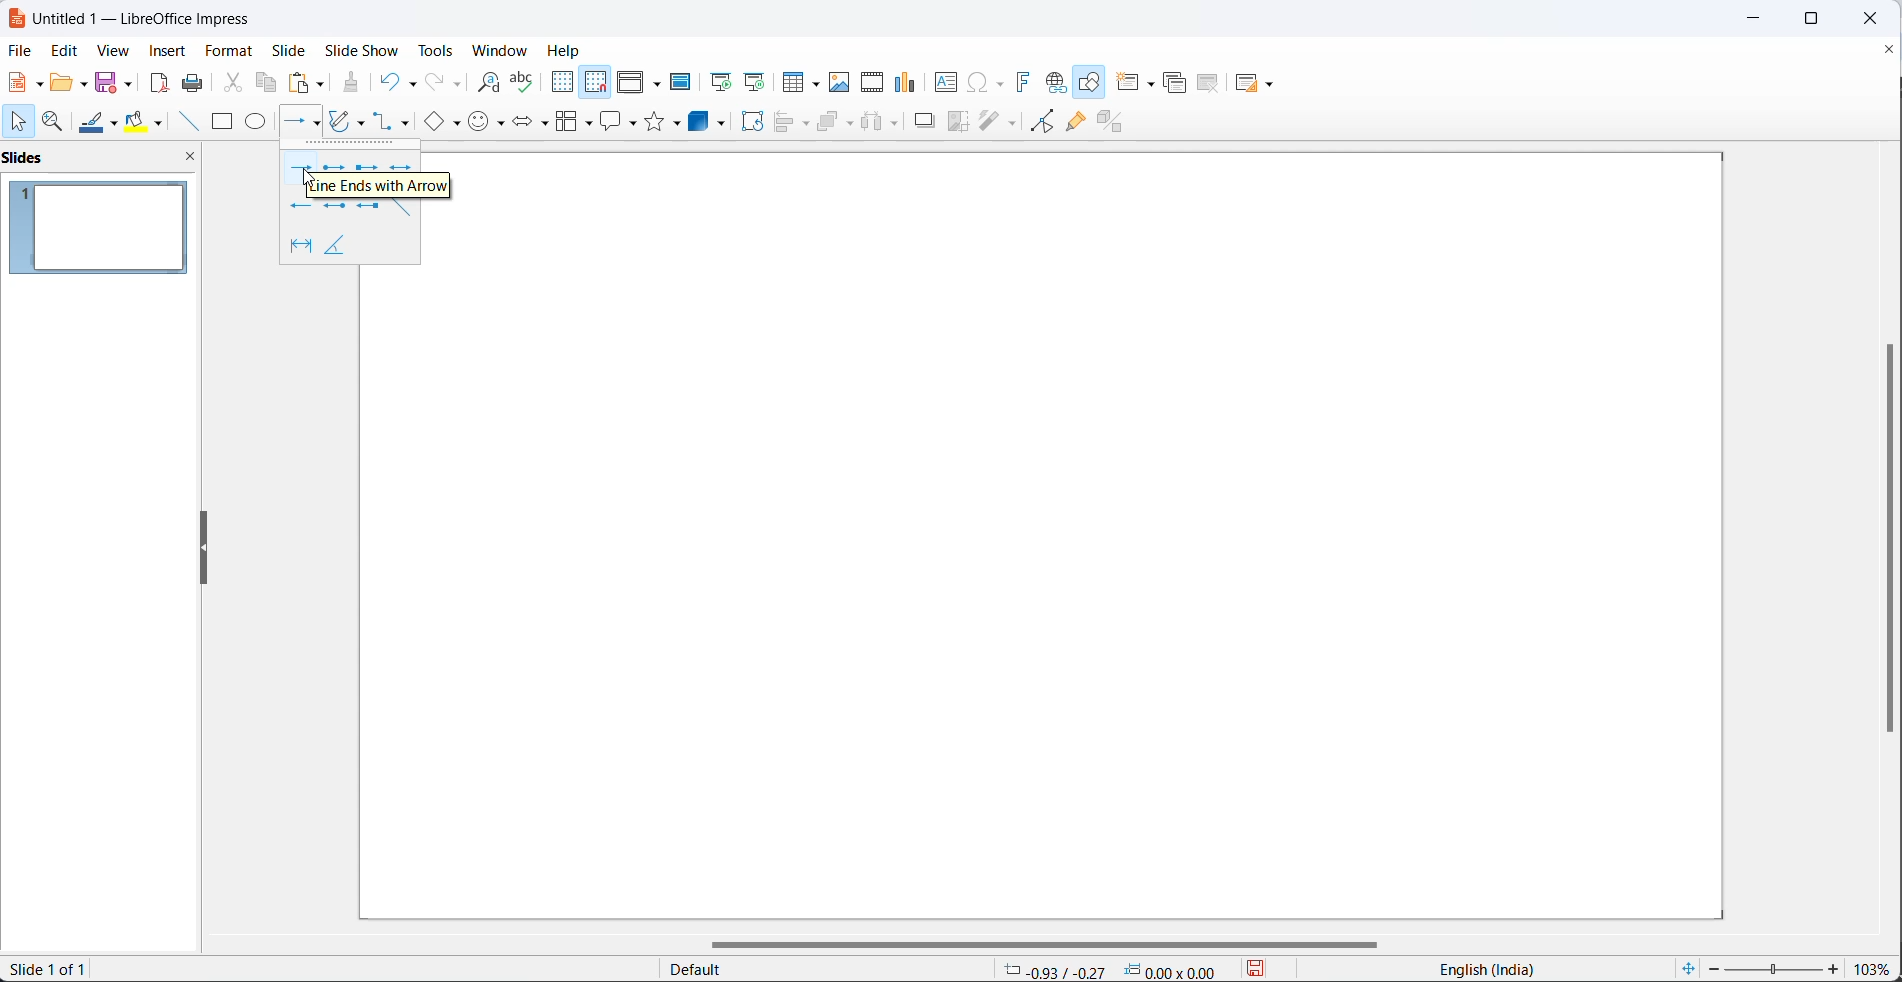 The height and width of the screenshot is (982, 1902). What do you see at coordinates (364, 165) in the screenshot?
I see `arrow pointing right with square tail` at bounding box center [364, 165].